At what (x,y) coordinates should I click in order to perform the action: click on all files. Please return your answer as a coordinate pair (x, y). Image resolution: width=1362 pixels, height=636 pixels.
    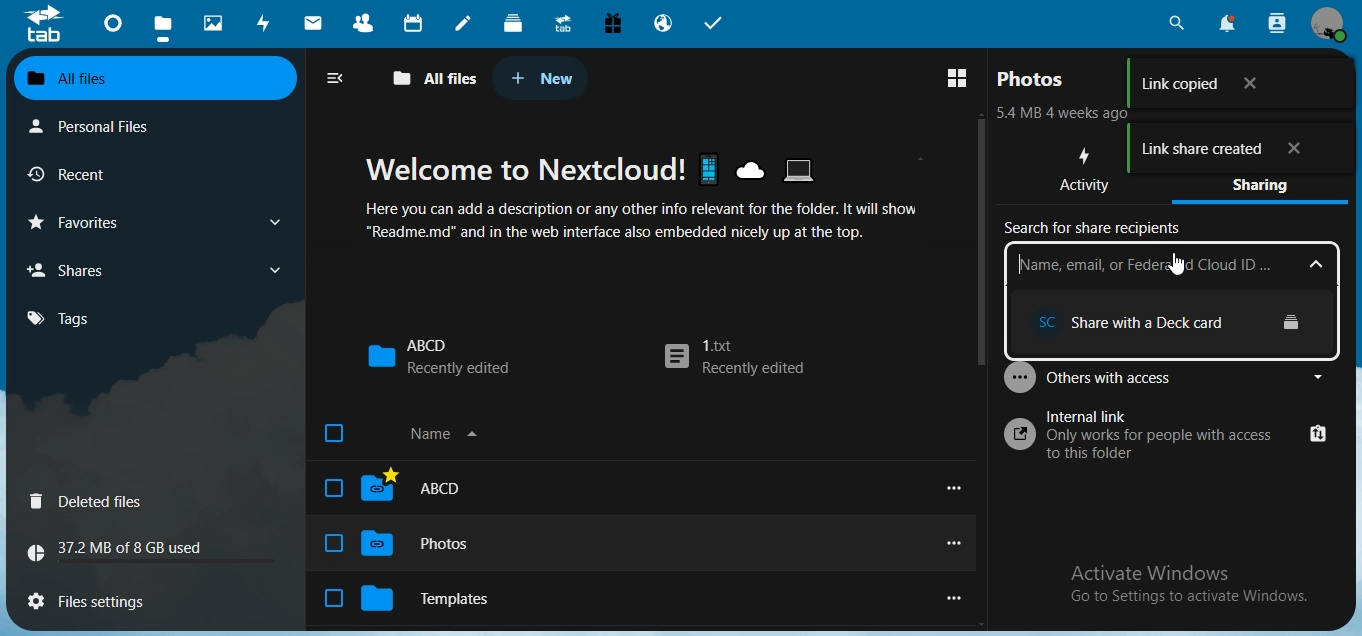
    Looking at the image, I should click on (436, 79).